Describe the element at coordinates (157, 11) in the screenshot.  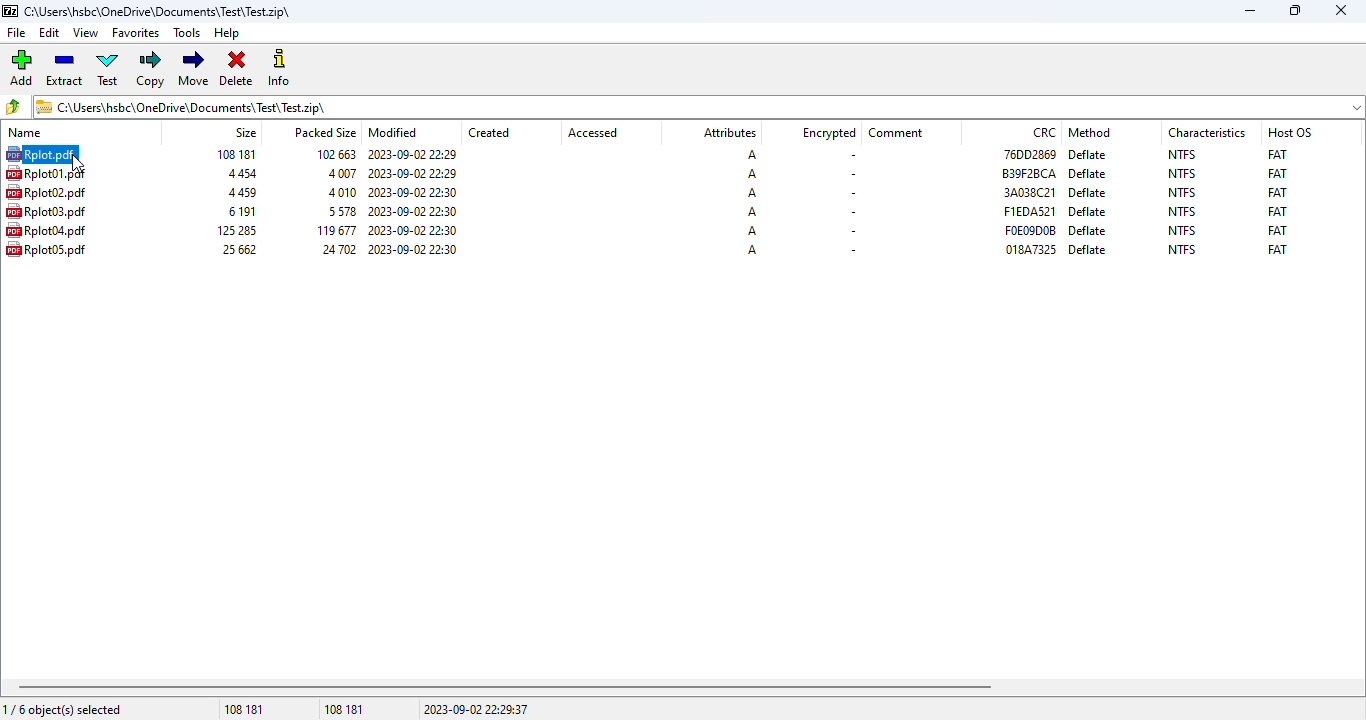
I see `.zip archive` at that location.